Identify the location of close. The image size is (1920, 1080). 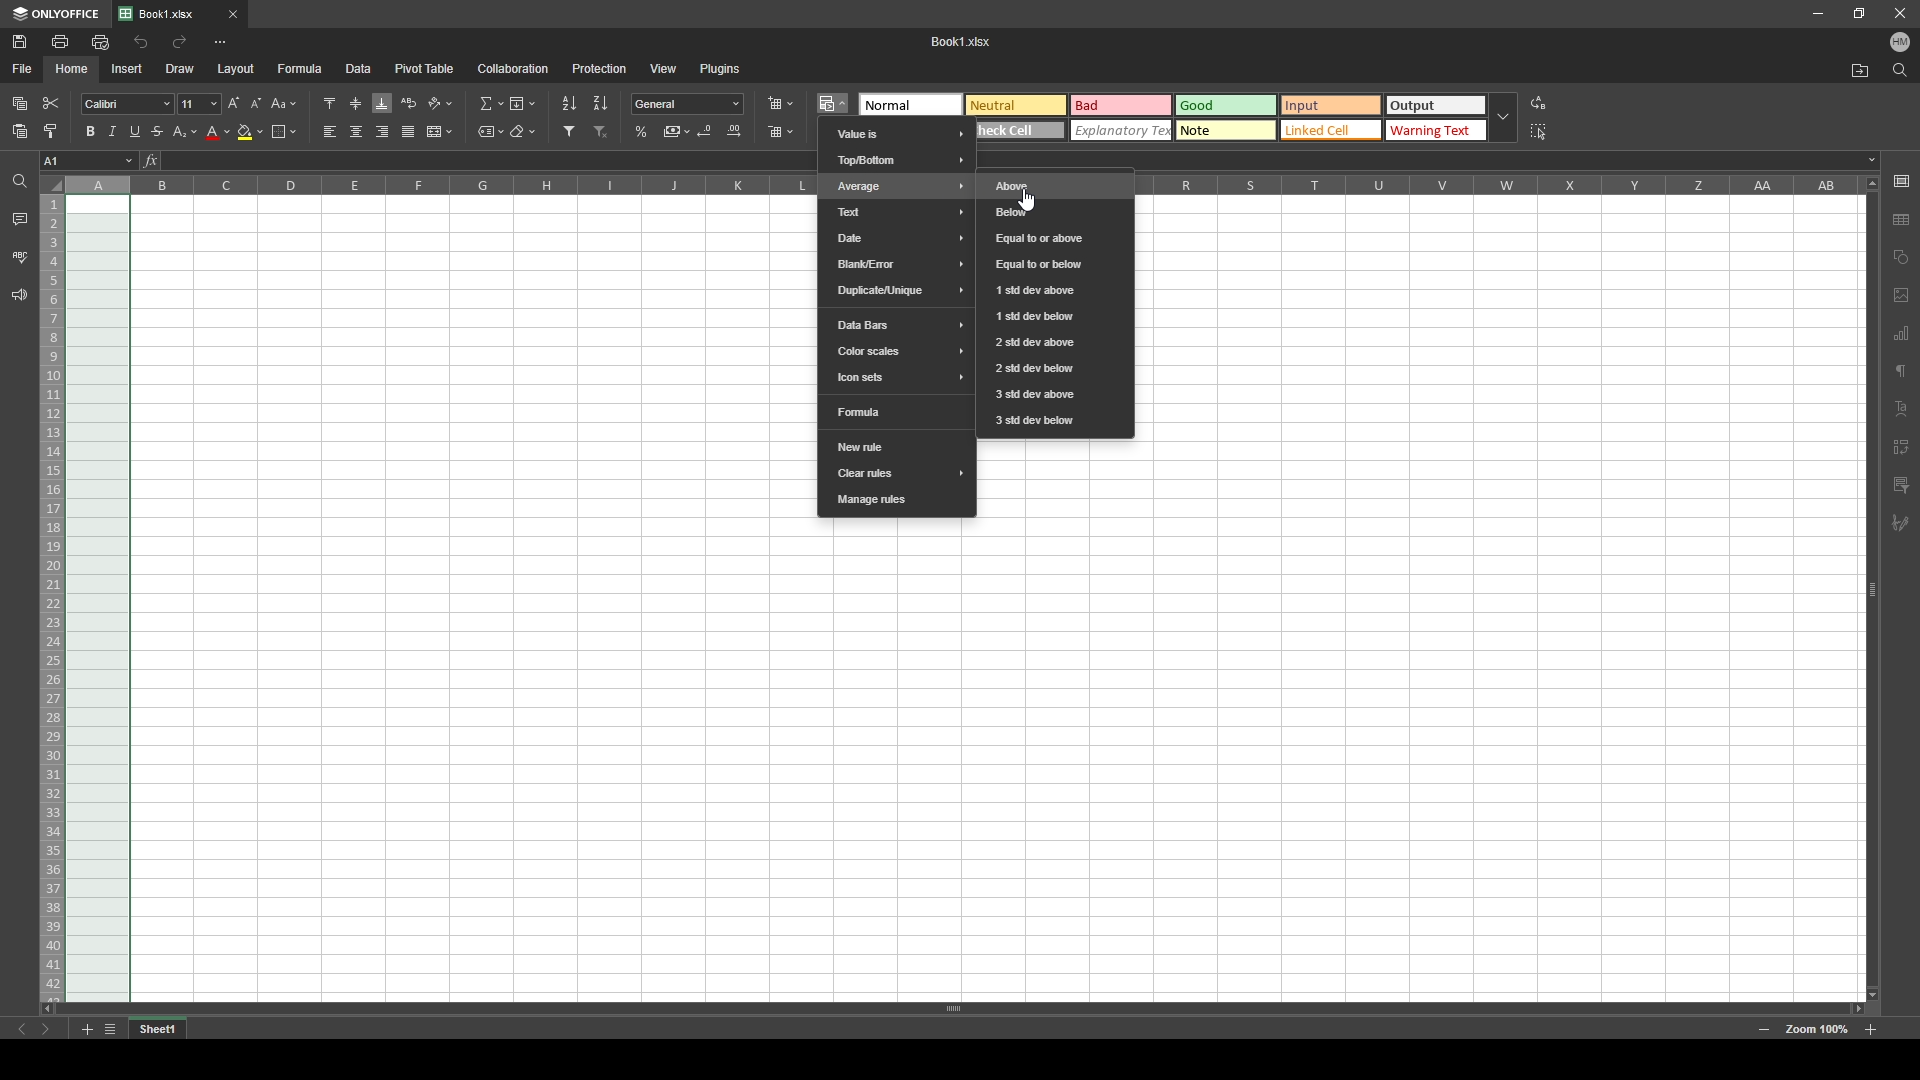
(1900, 14).